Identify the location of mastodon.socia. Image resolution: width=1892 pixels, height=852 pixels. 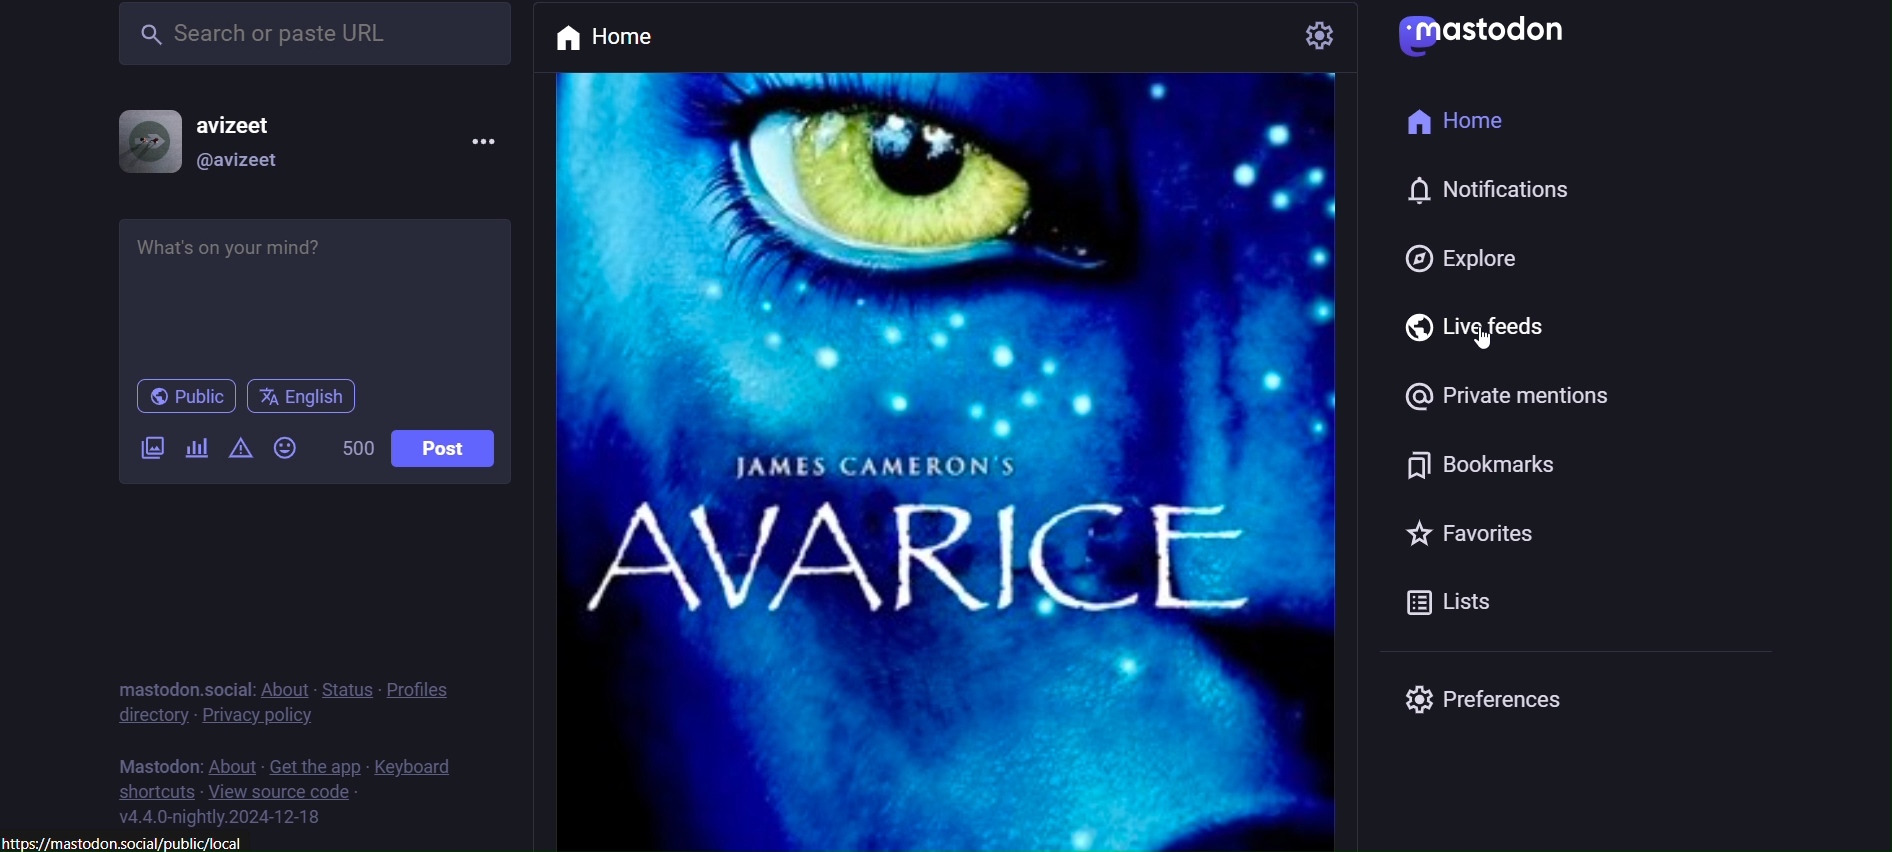
(180, 688).